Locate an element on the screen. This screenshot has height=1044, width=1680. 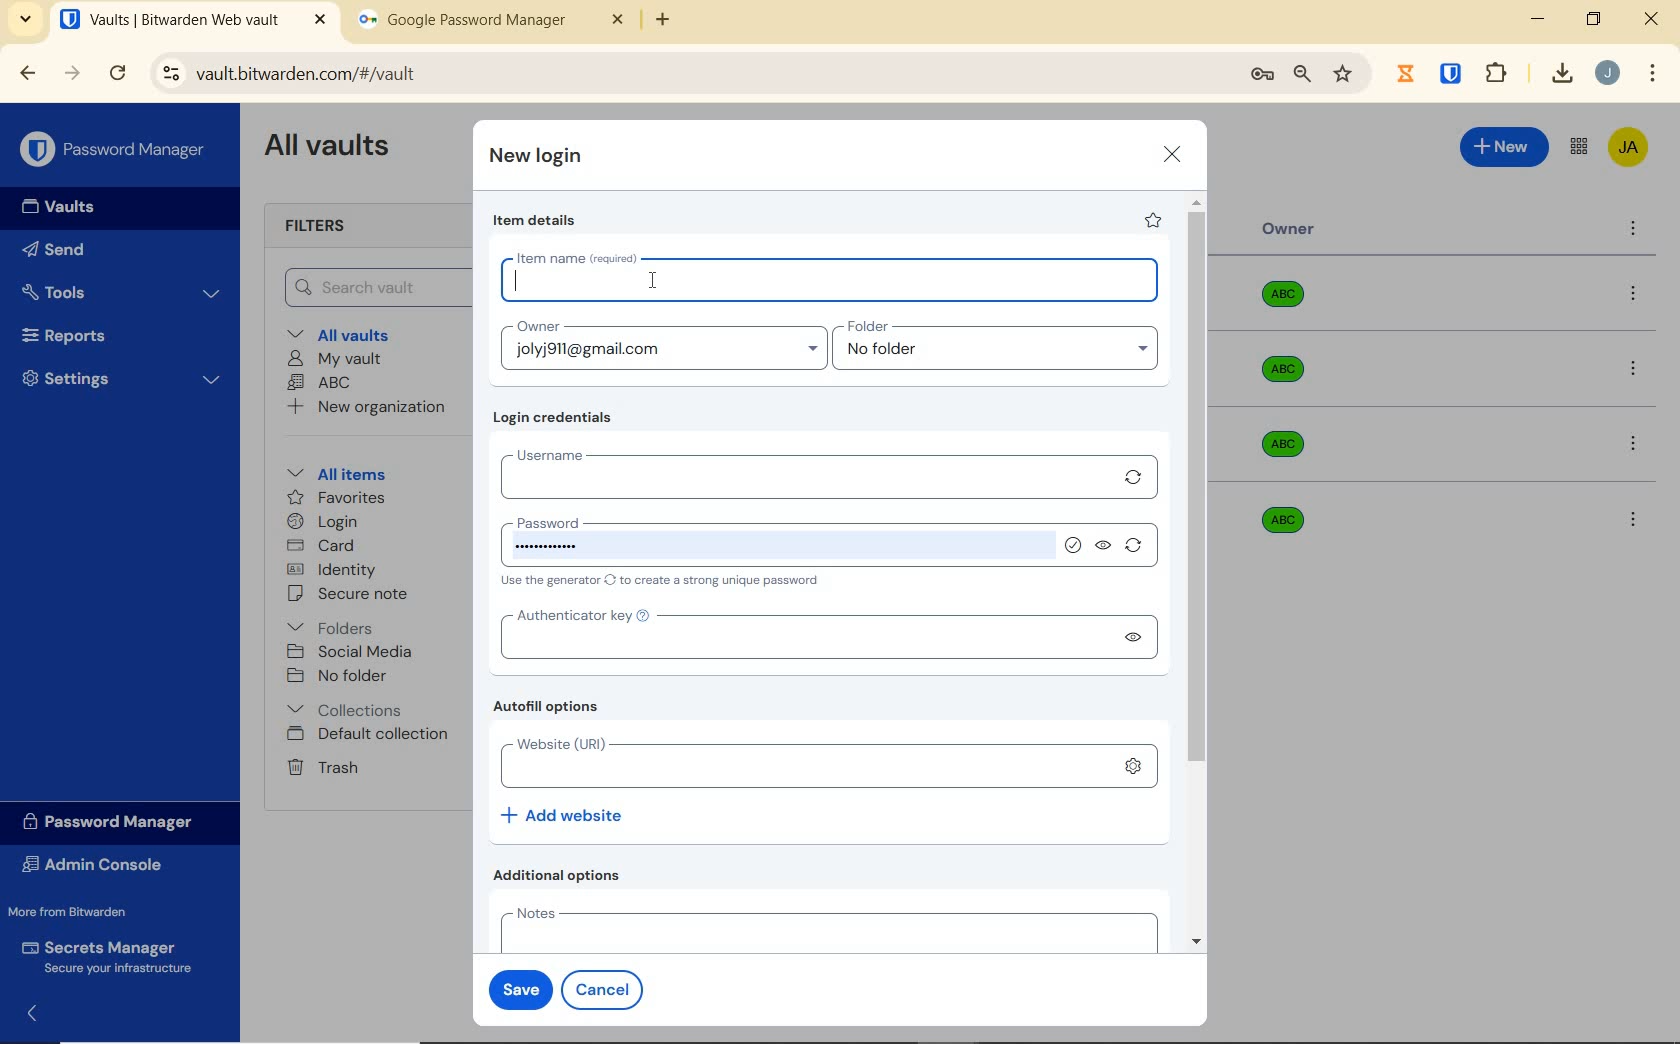
customize Google chrome is located at coordinates (1653, 74).